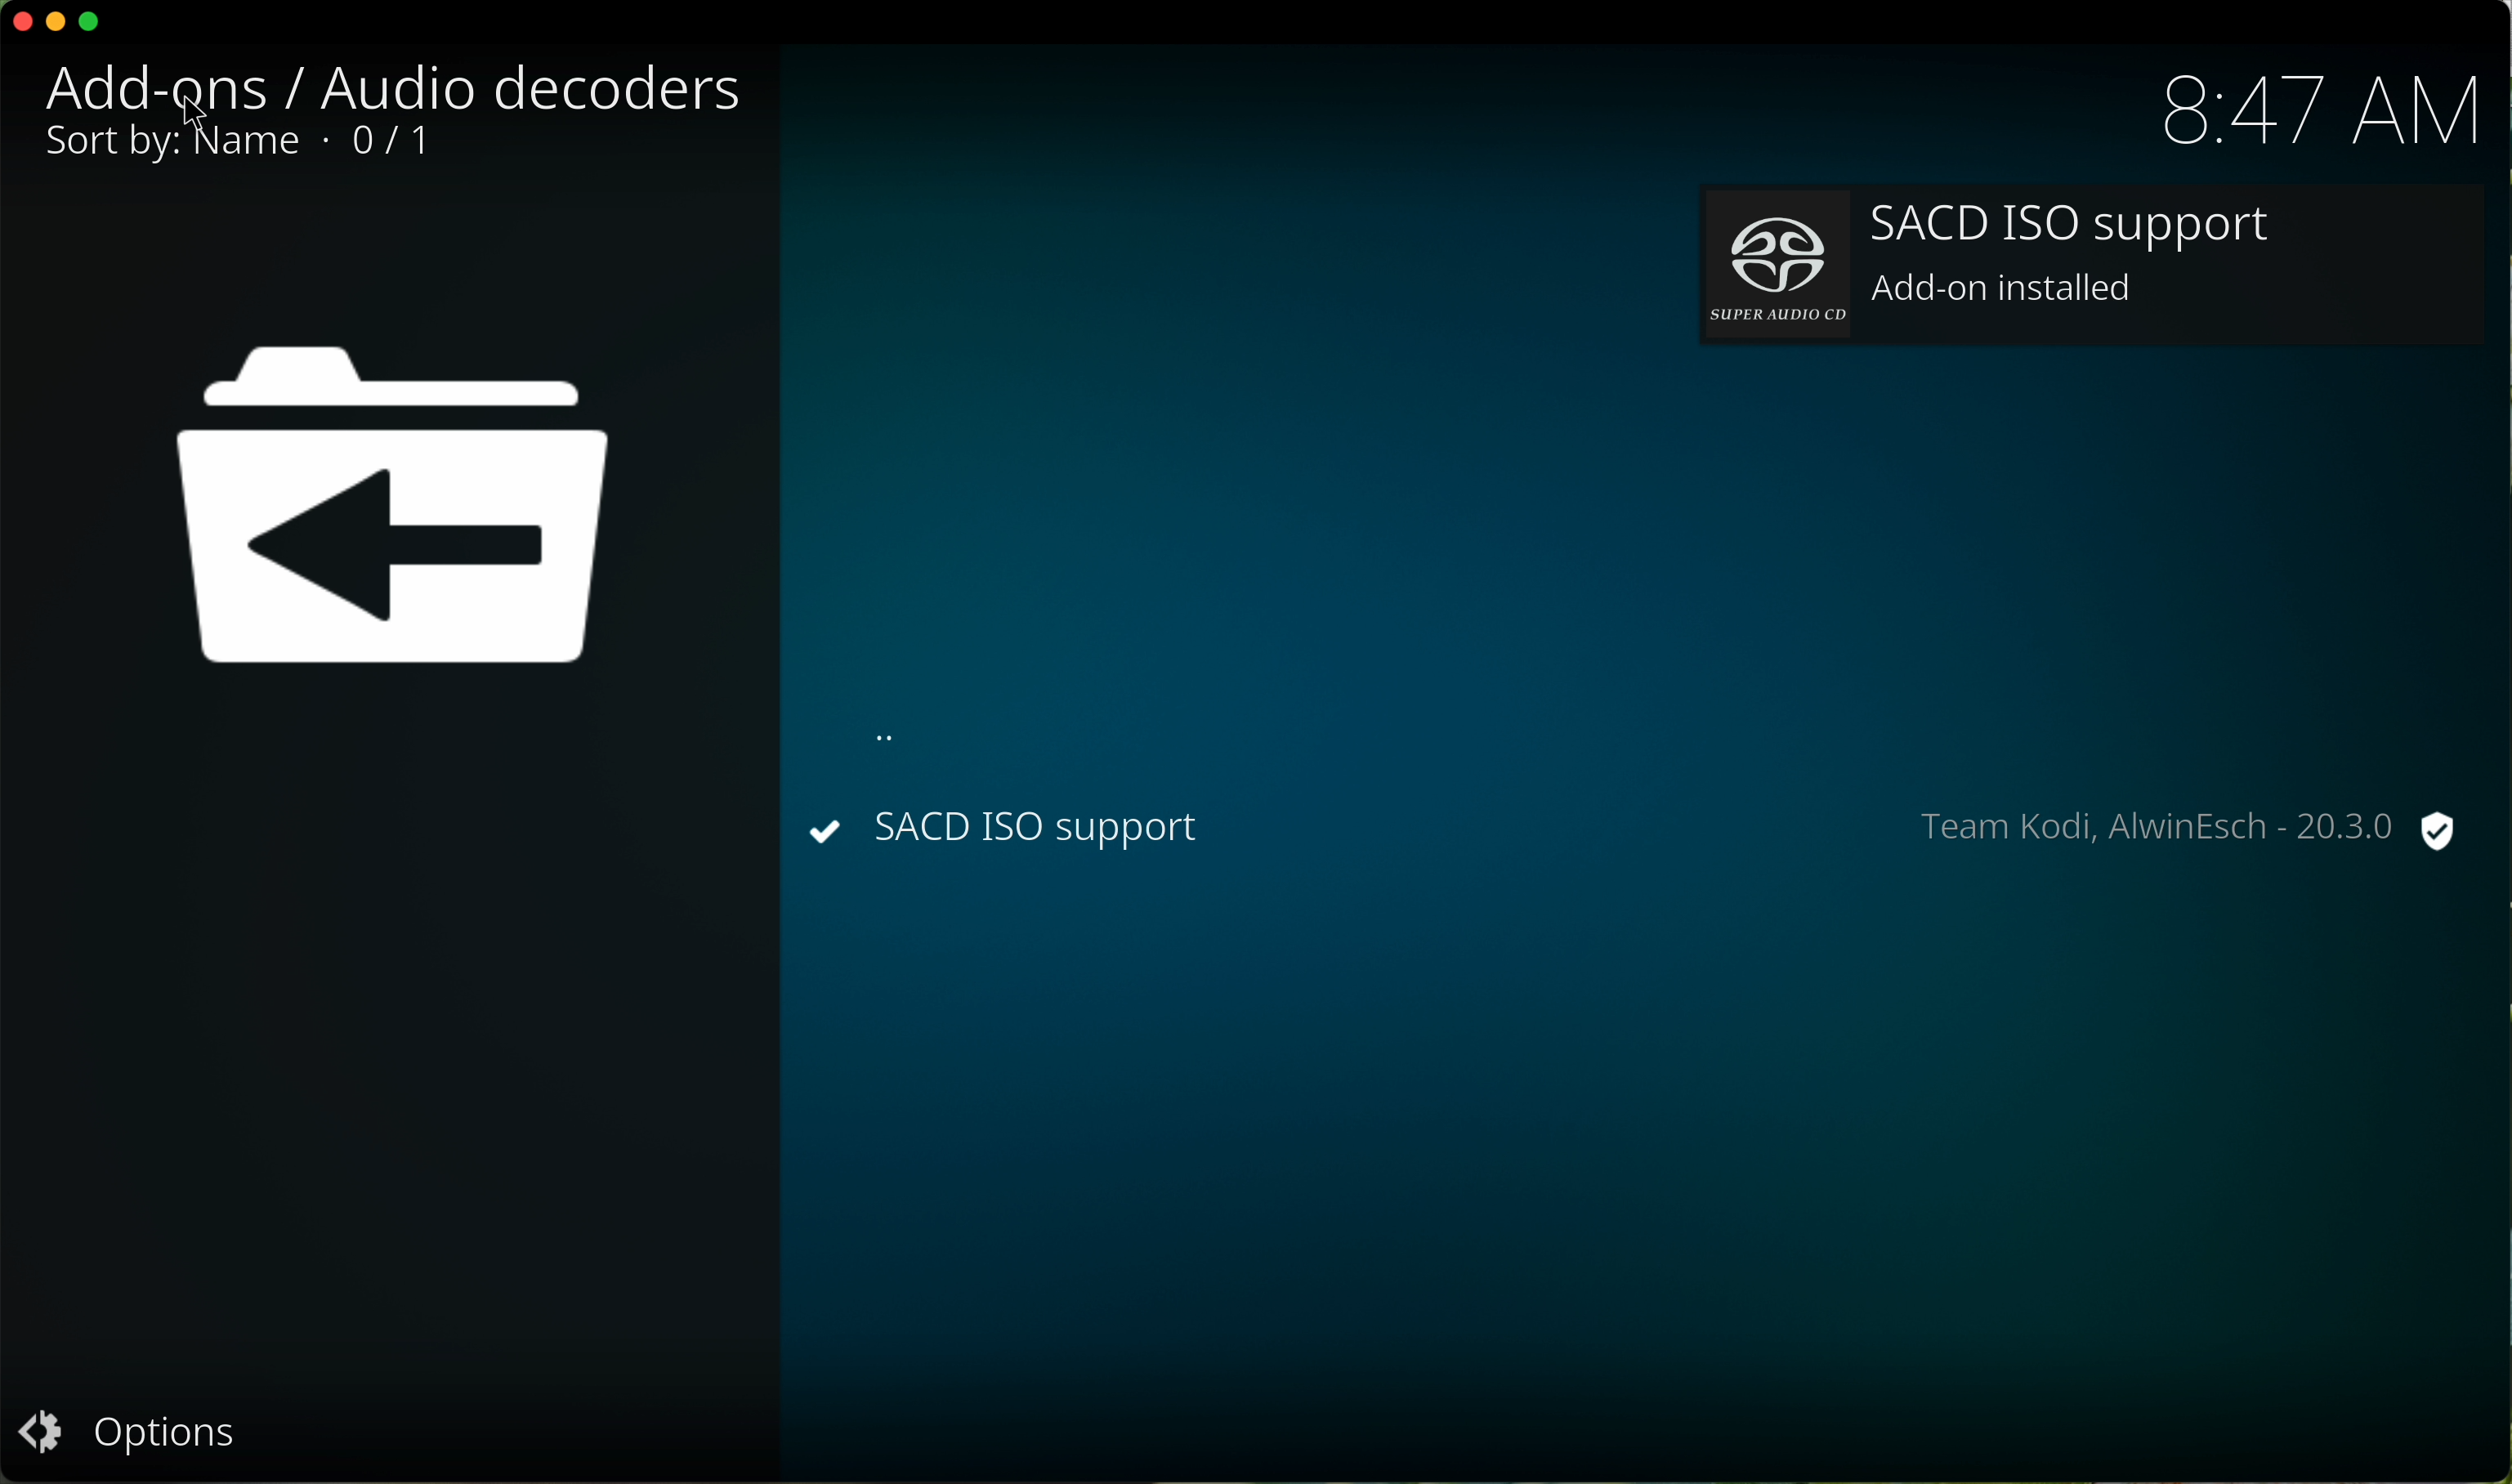 The image size is (2512, 1484). What do you see at coordinates (535, 84) in the screenshot?
I see `audio decoders` at bounding box center [535, 84].